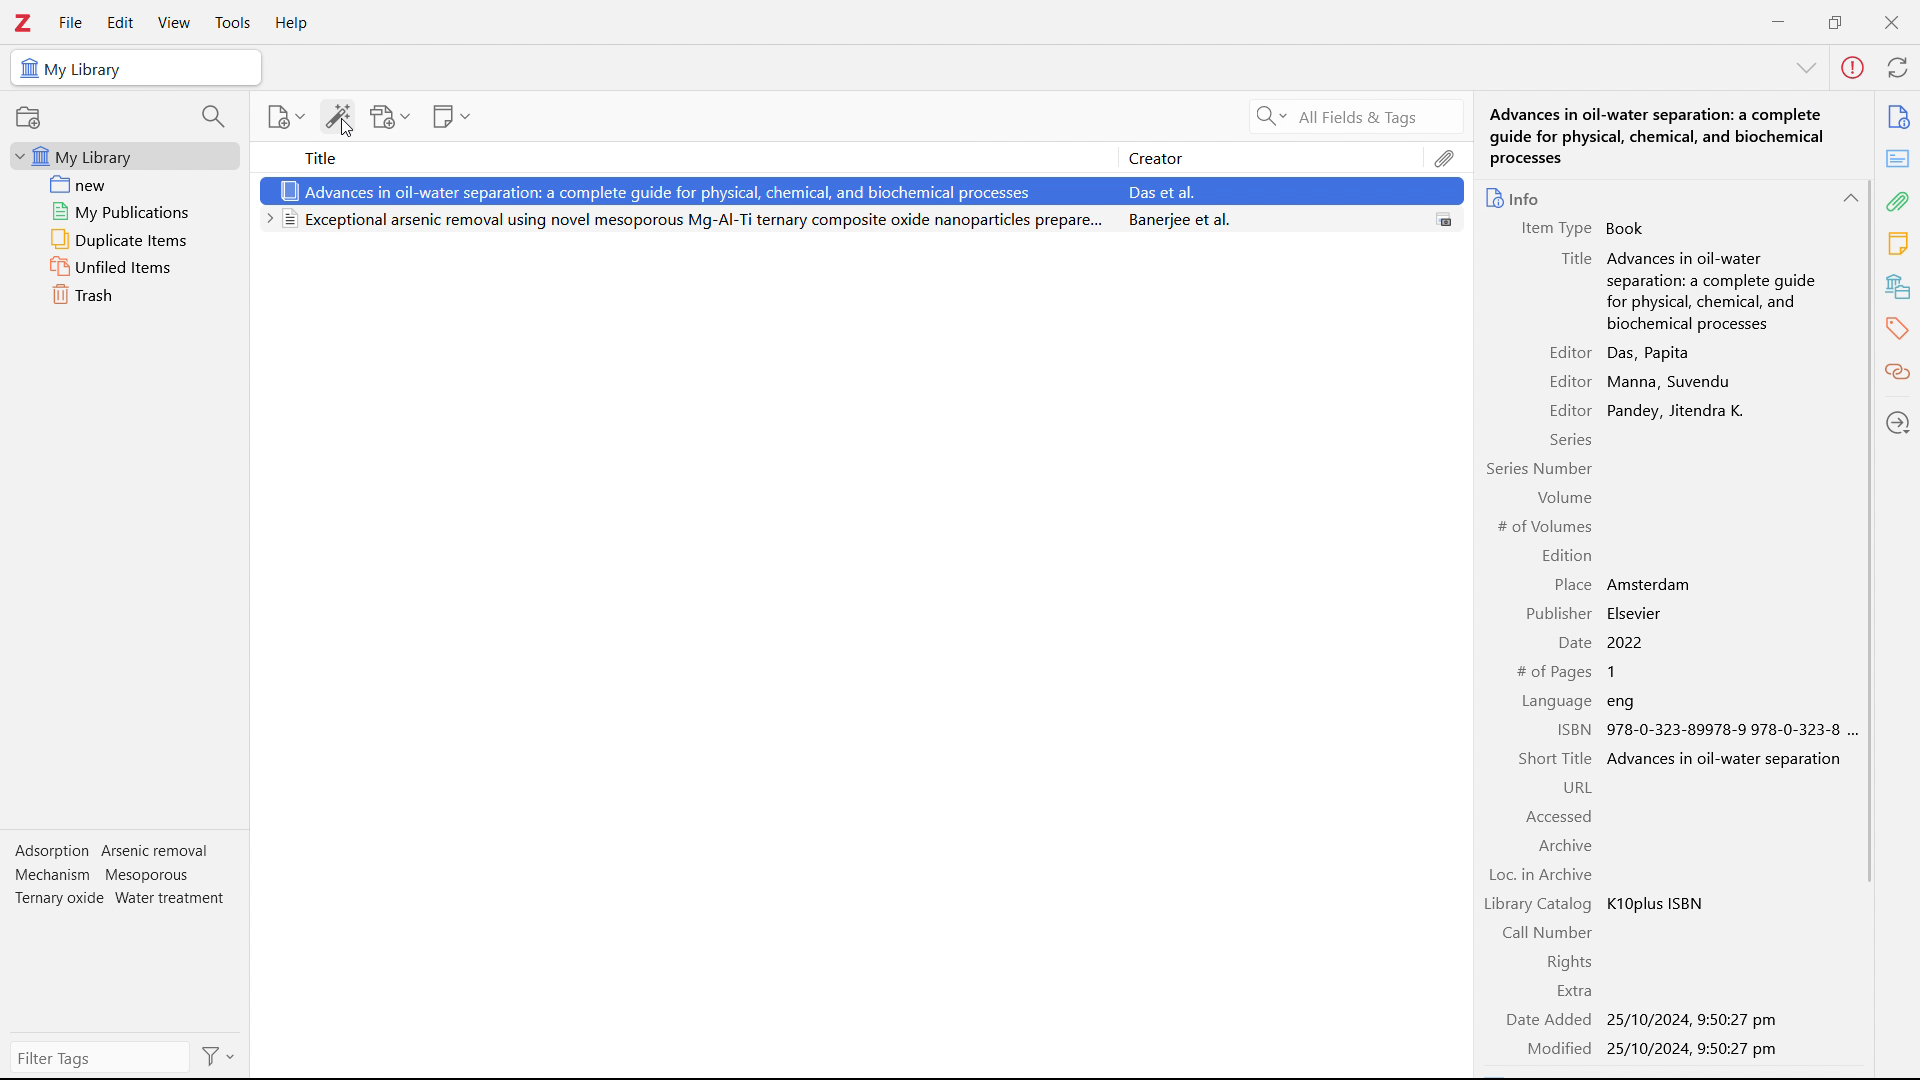  I want to click on Rights, so click(1564, 962).